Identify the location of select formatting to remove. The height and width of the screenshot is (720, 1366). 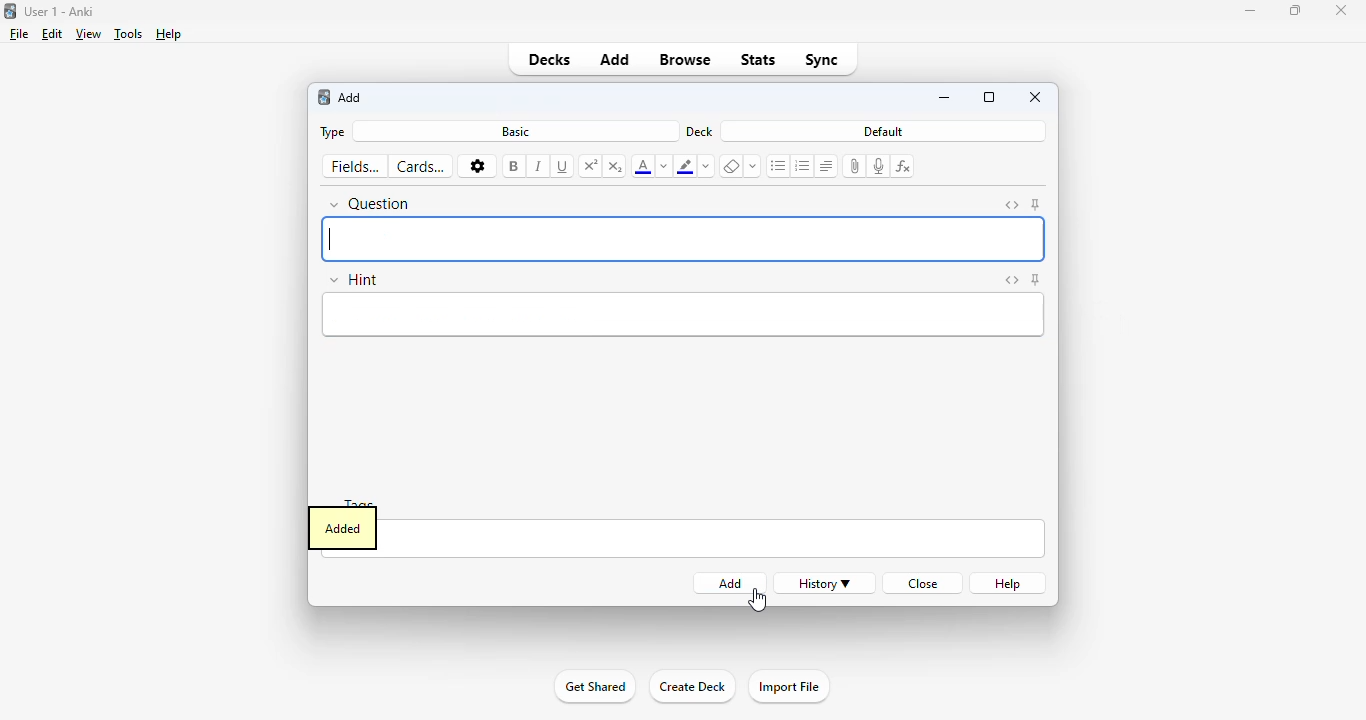
(754, 167).